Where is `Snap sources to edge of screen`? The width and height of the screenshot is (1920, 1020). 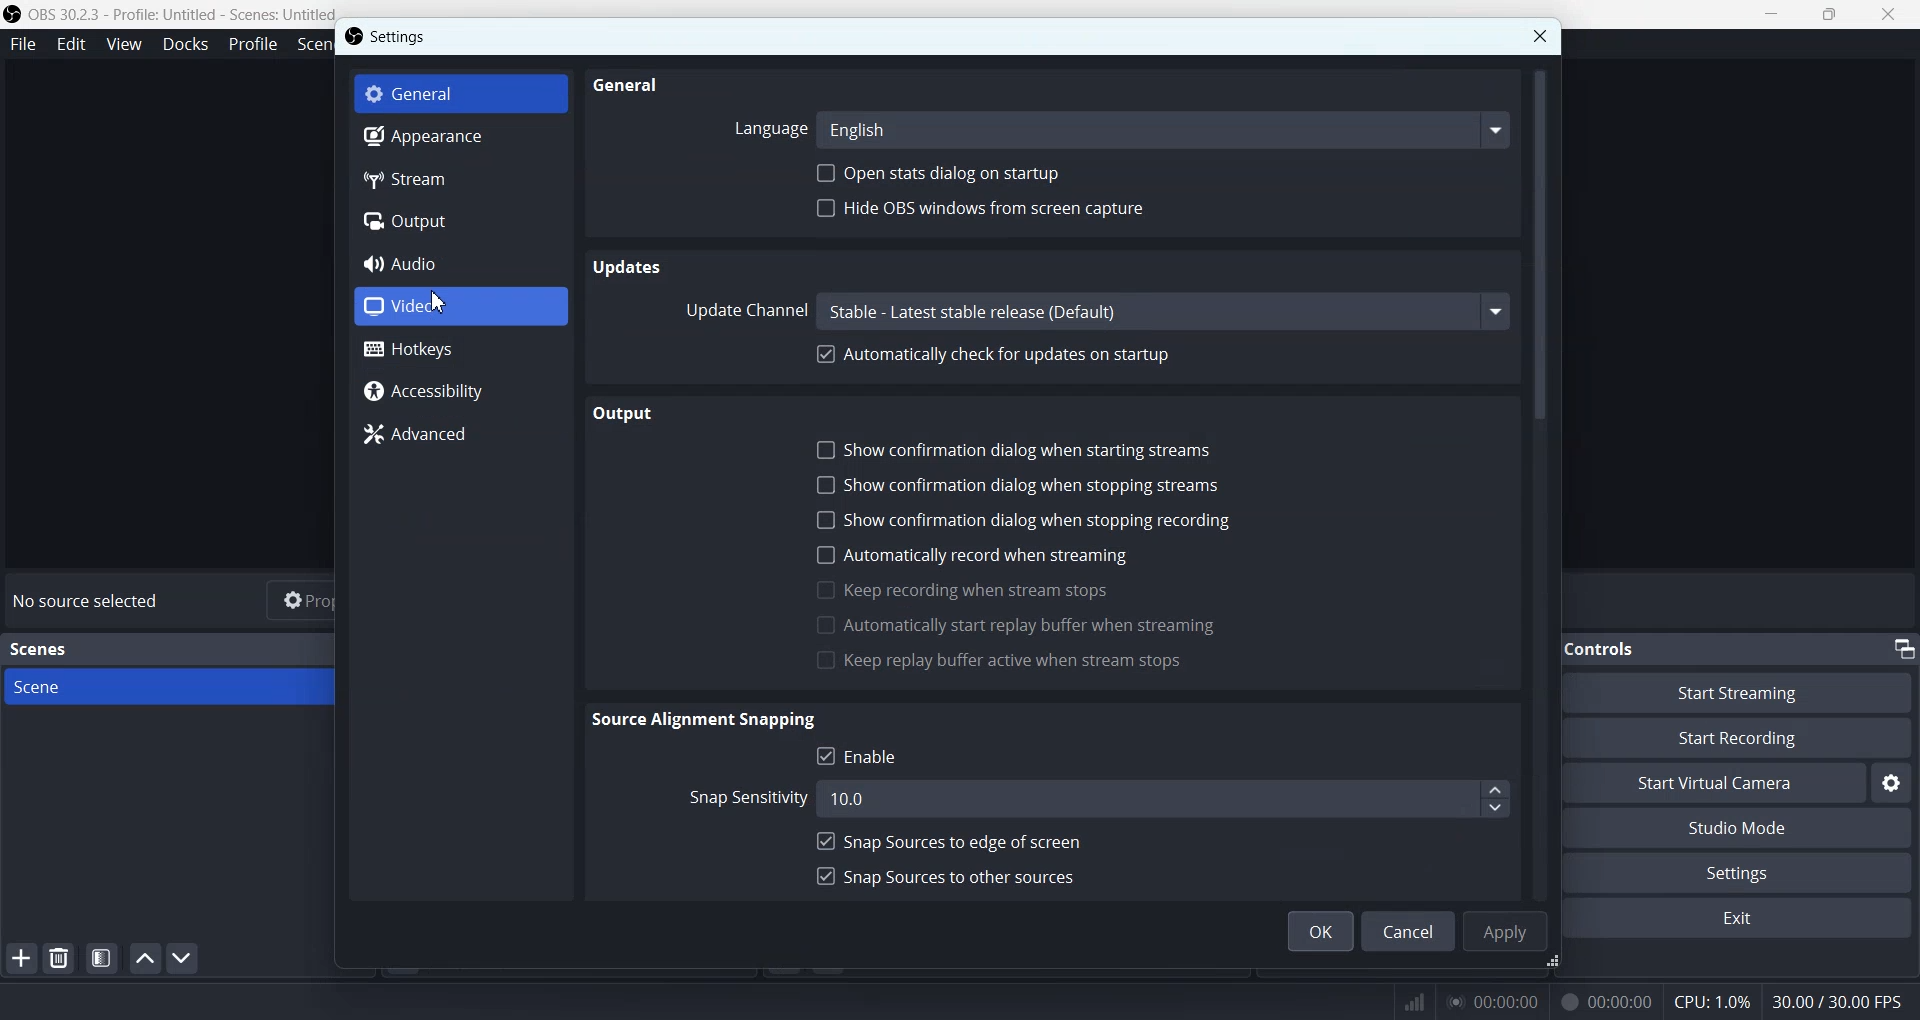
Snap sources to edge of screen is located at coordinates (967, 840).